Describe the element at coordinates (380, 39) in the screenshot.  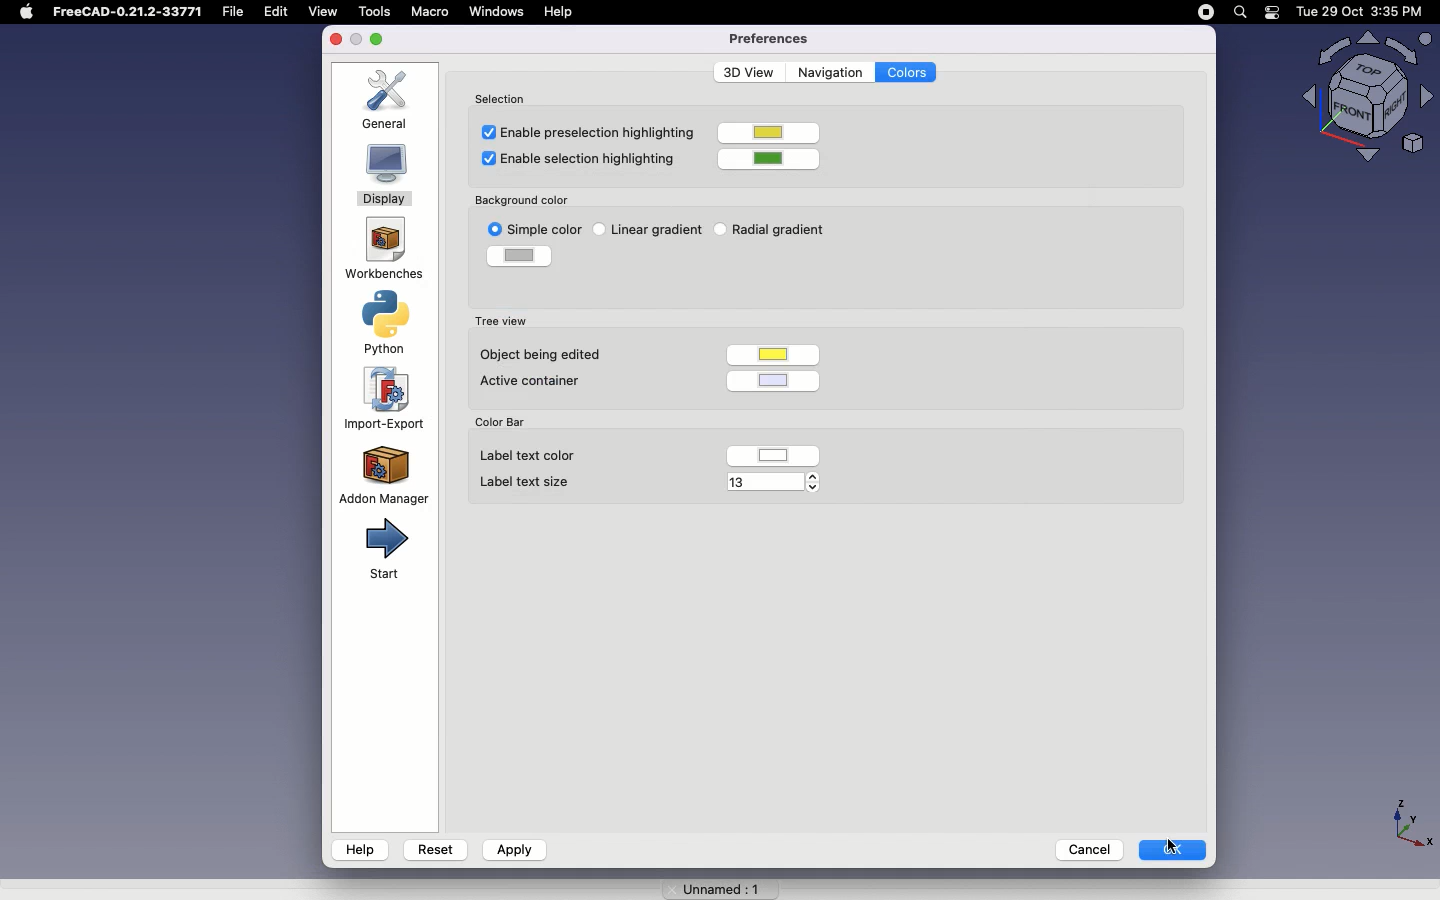
I see `maximise` at that location.